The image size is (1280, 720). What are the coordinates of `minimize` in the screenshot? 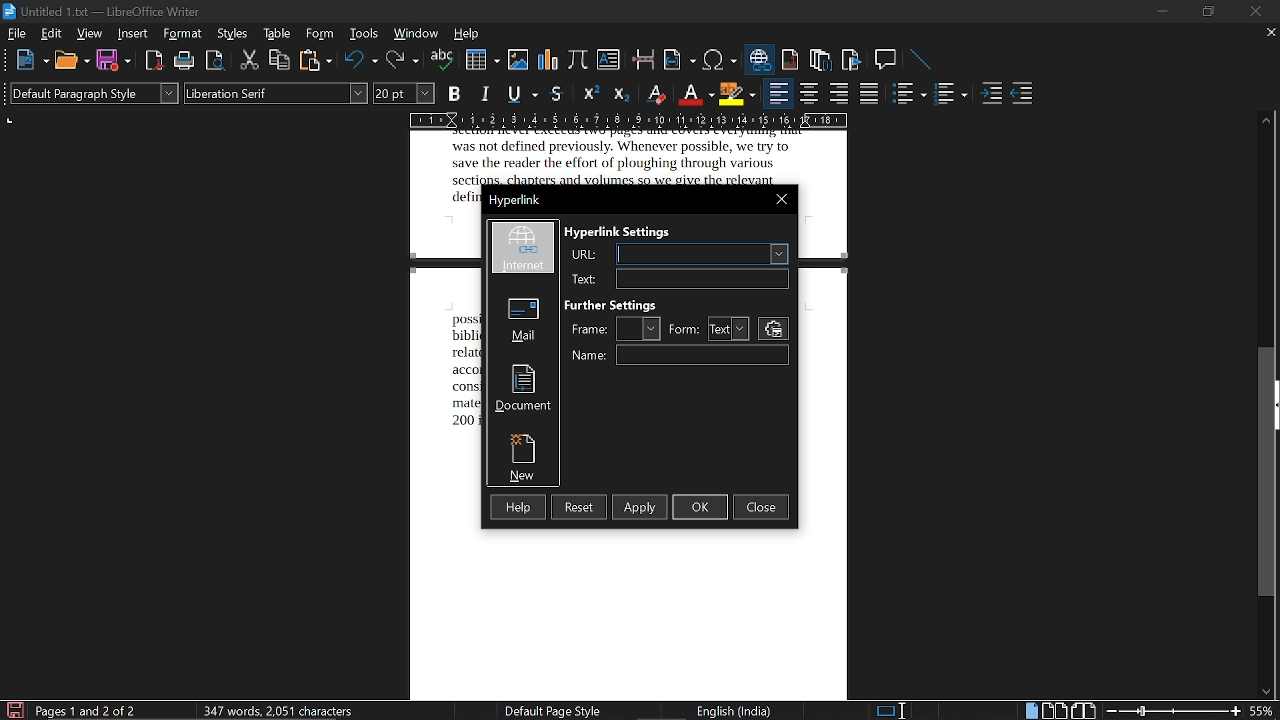 It's located at (1162, 12).